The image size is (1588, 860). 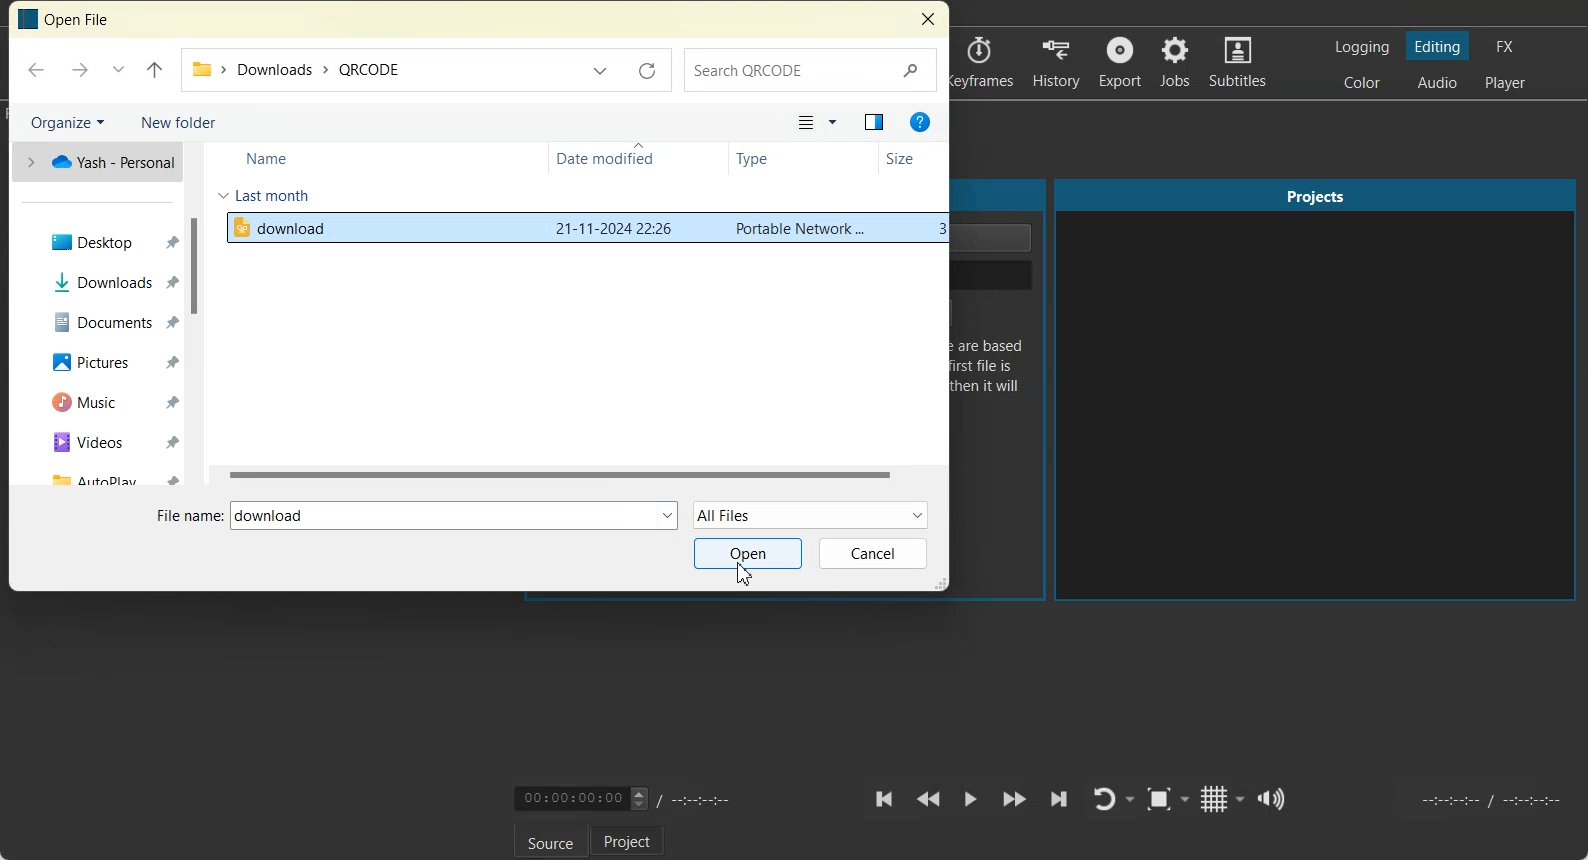 I want to click on Up to last file, so click(x=154, y=70).